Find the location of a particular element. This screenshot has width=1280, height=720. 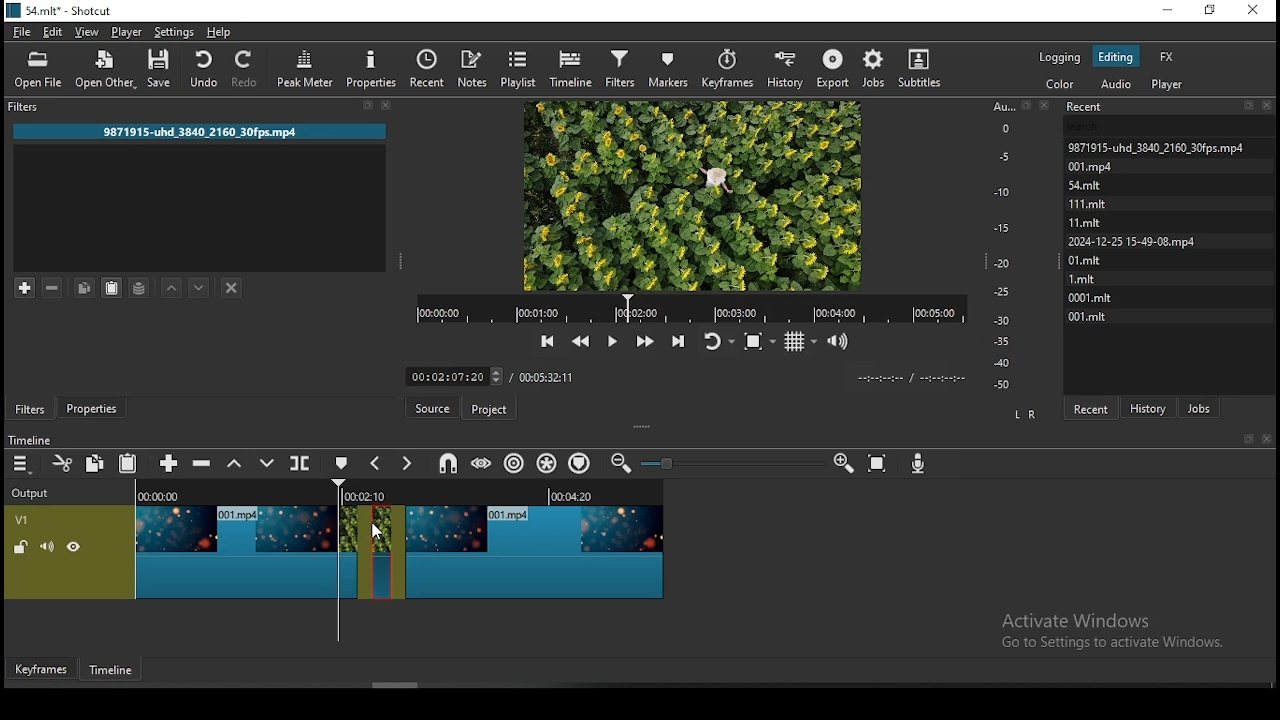

next marker is located at coordinates (404, 465).